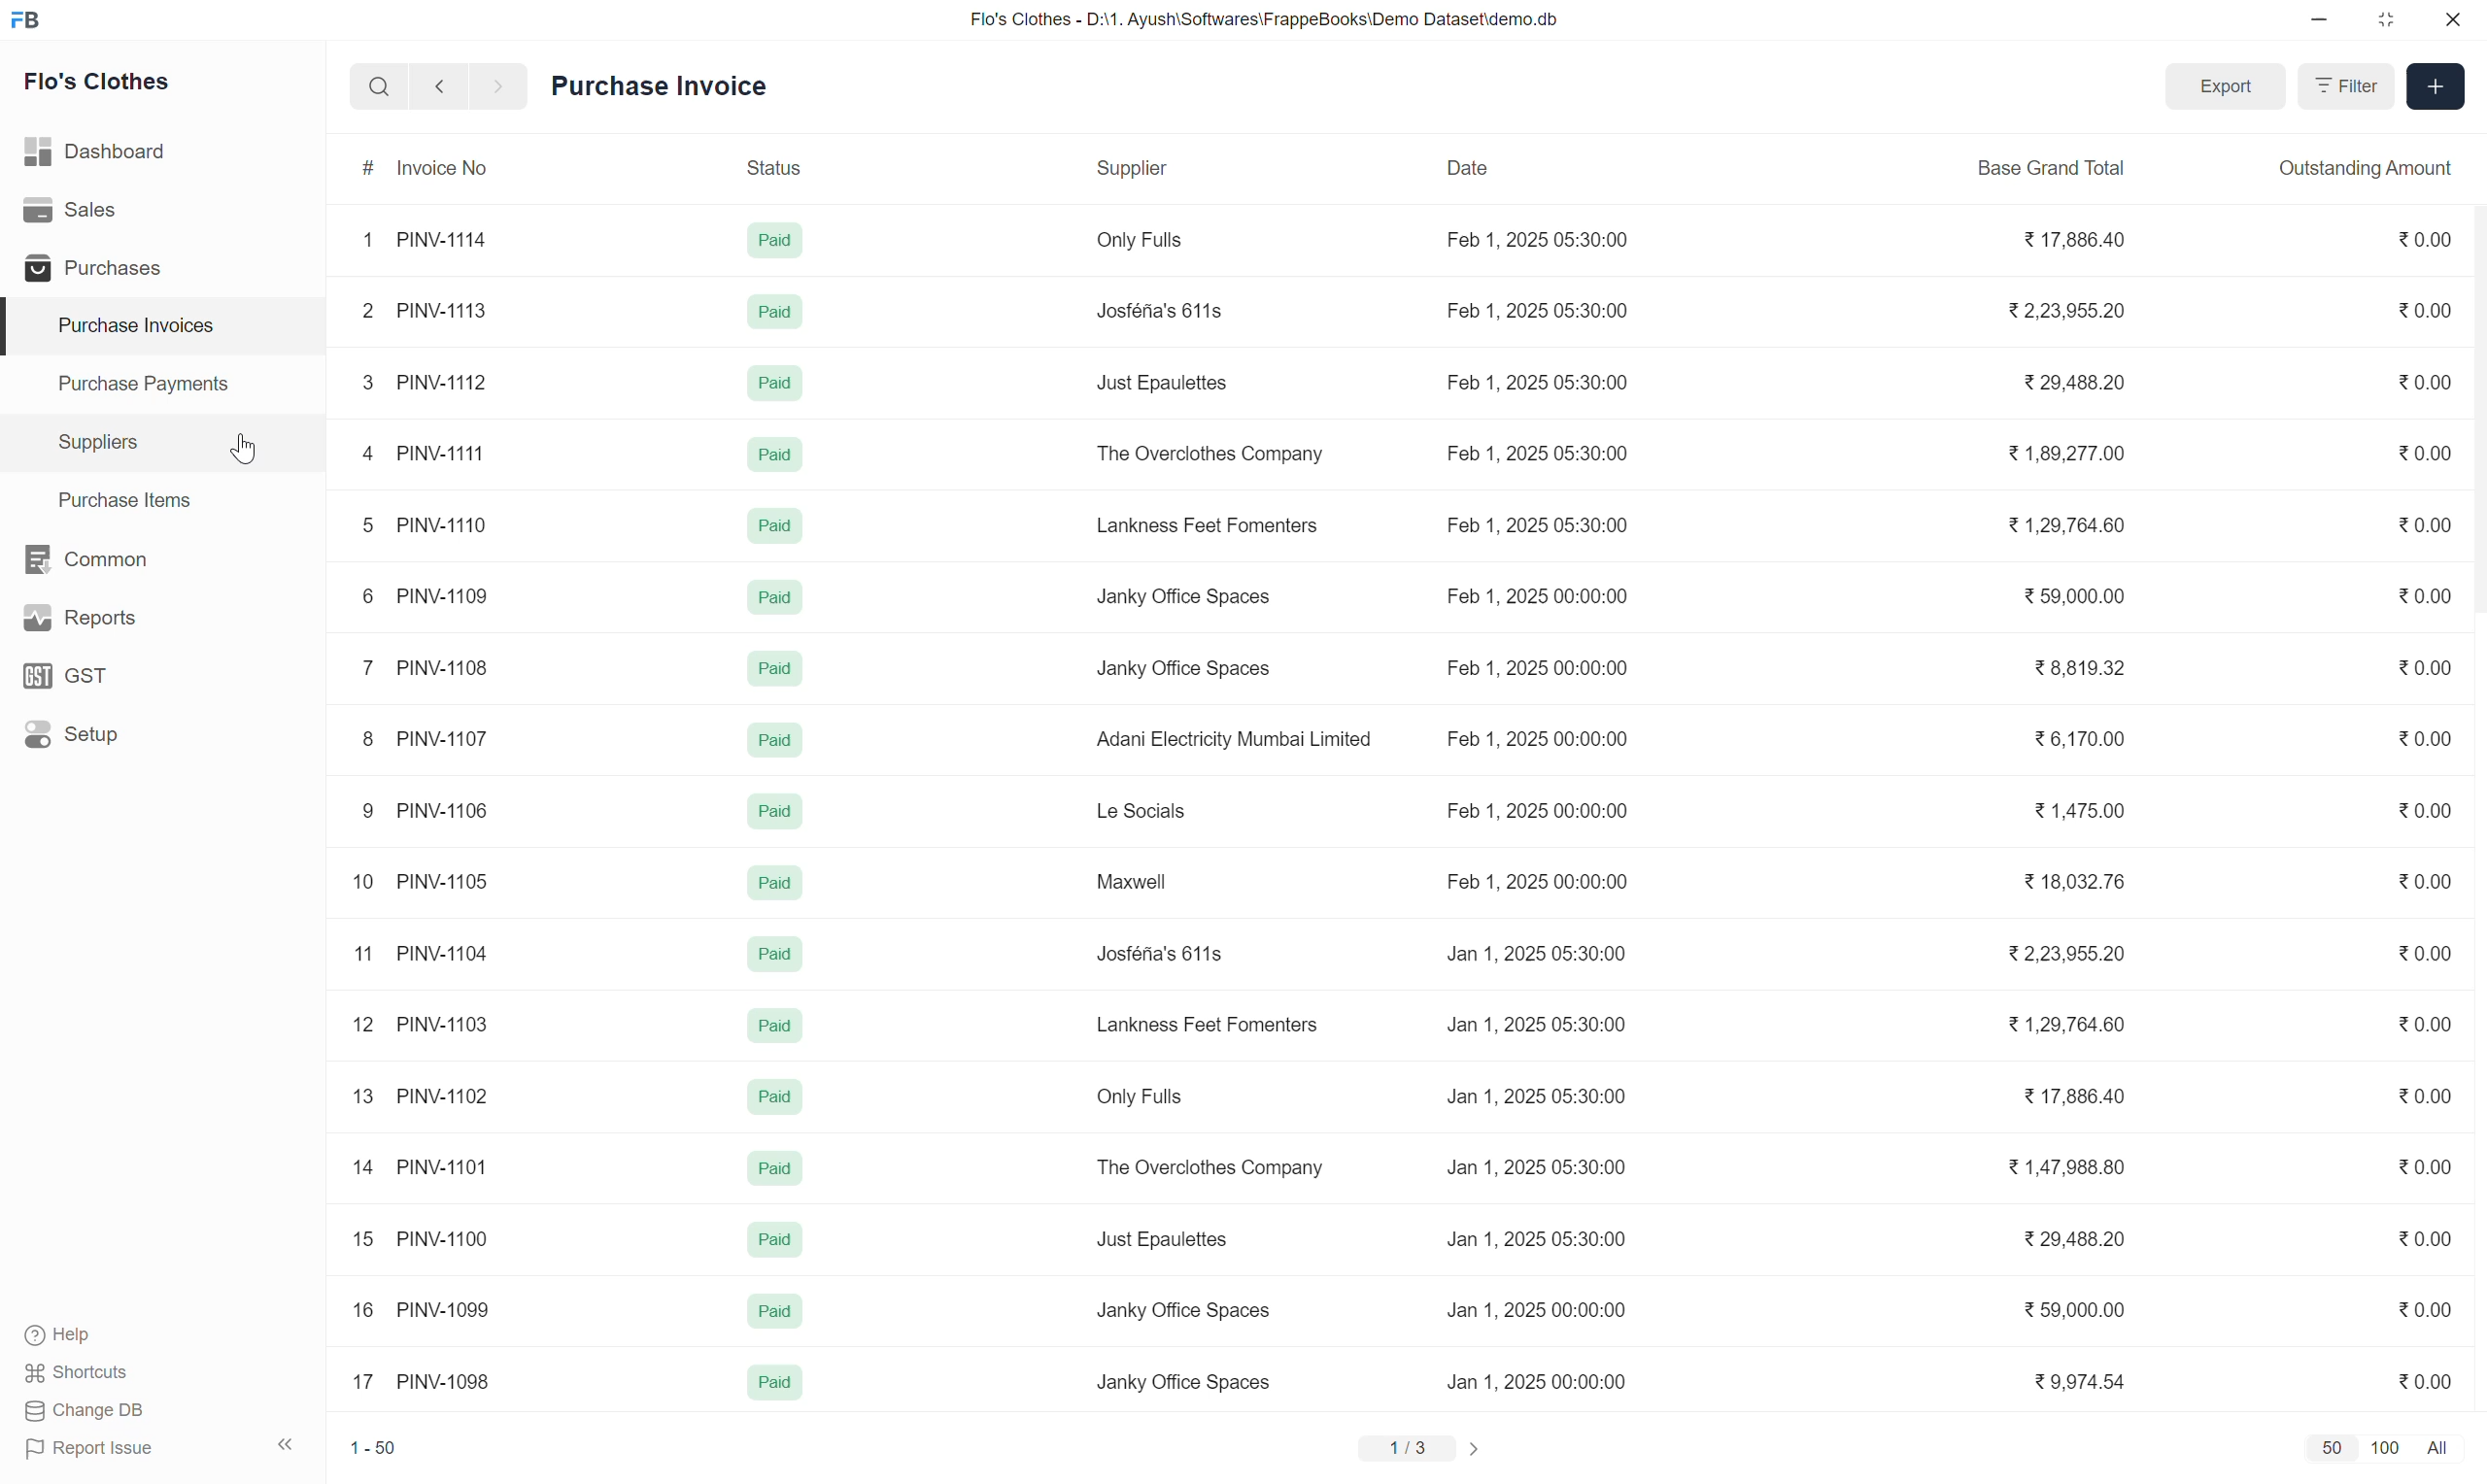 The image size is (2487, 1484). What do you see at coordinates (1539, 669) in the screenshot?
I see `Feb 1, 2025 00:00:00` at bounding box center [1539, 669].